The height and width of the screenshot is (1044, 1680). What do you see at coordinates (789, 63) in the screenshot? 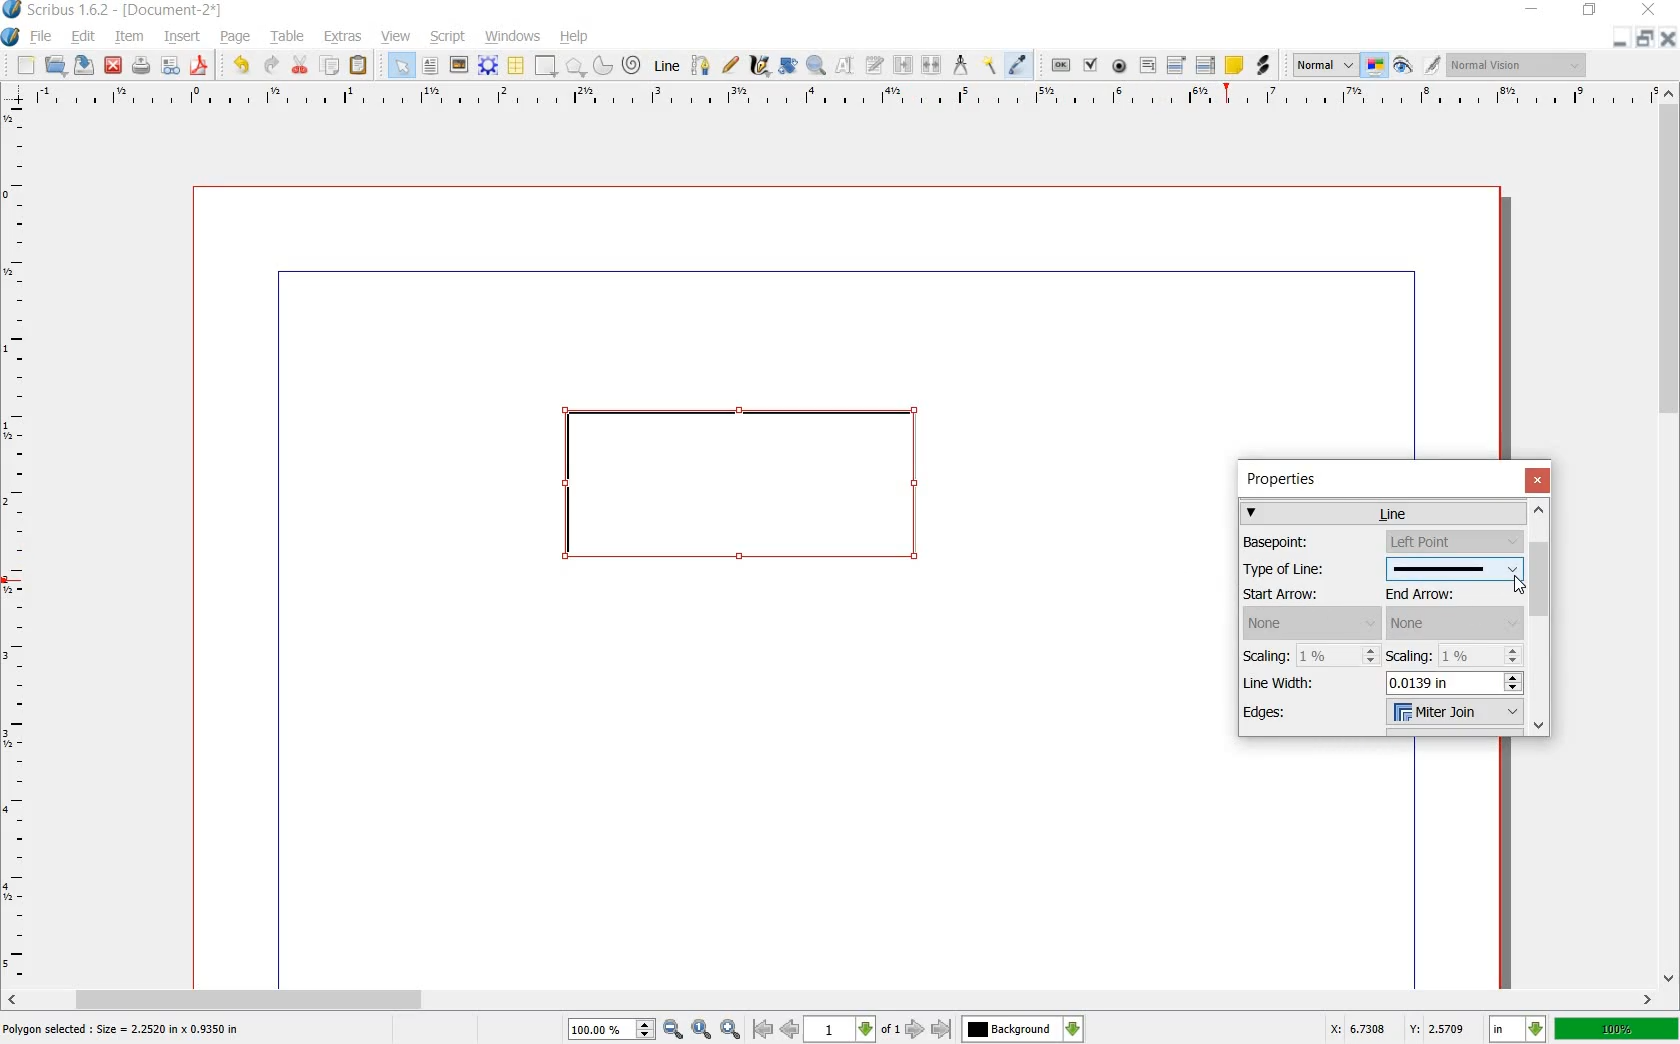
I see `ROTATE ITEM` at bounding box center [789, 63].